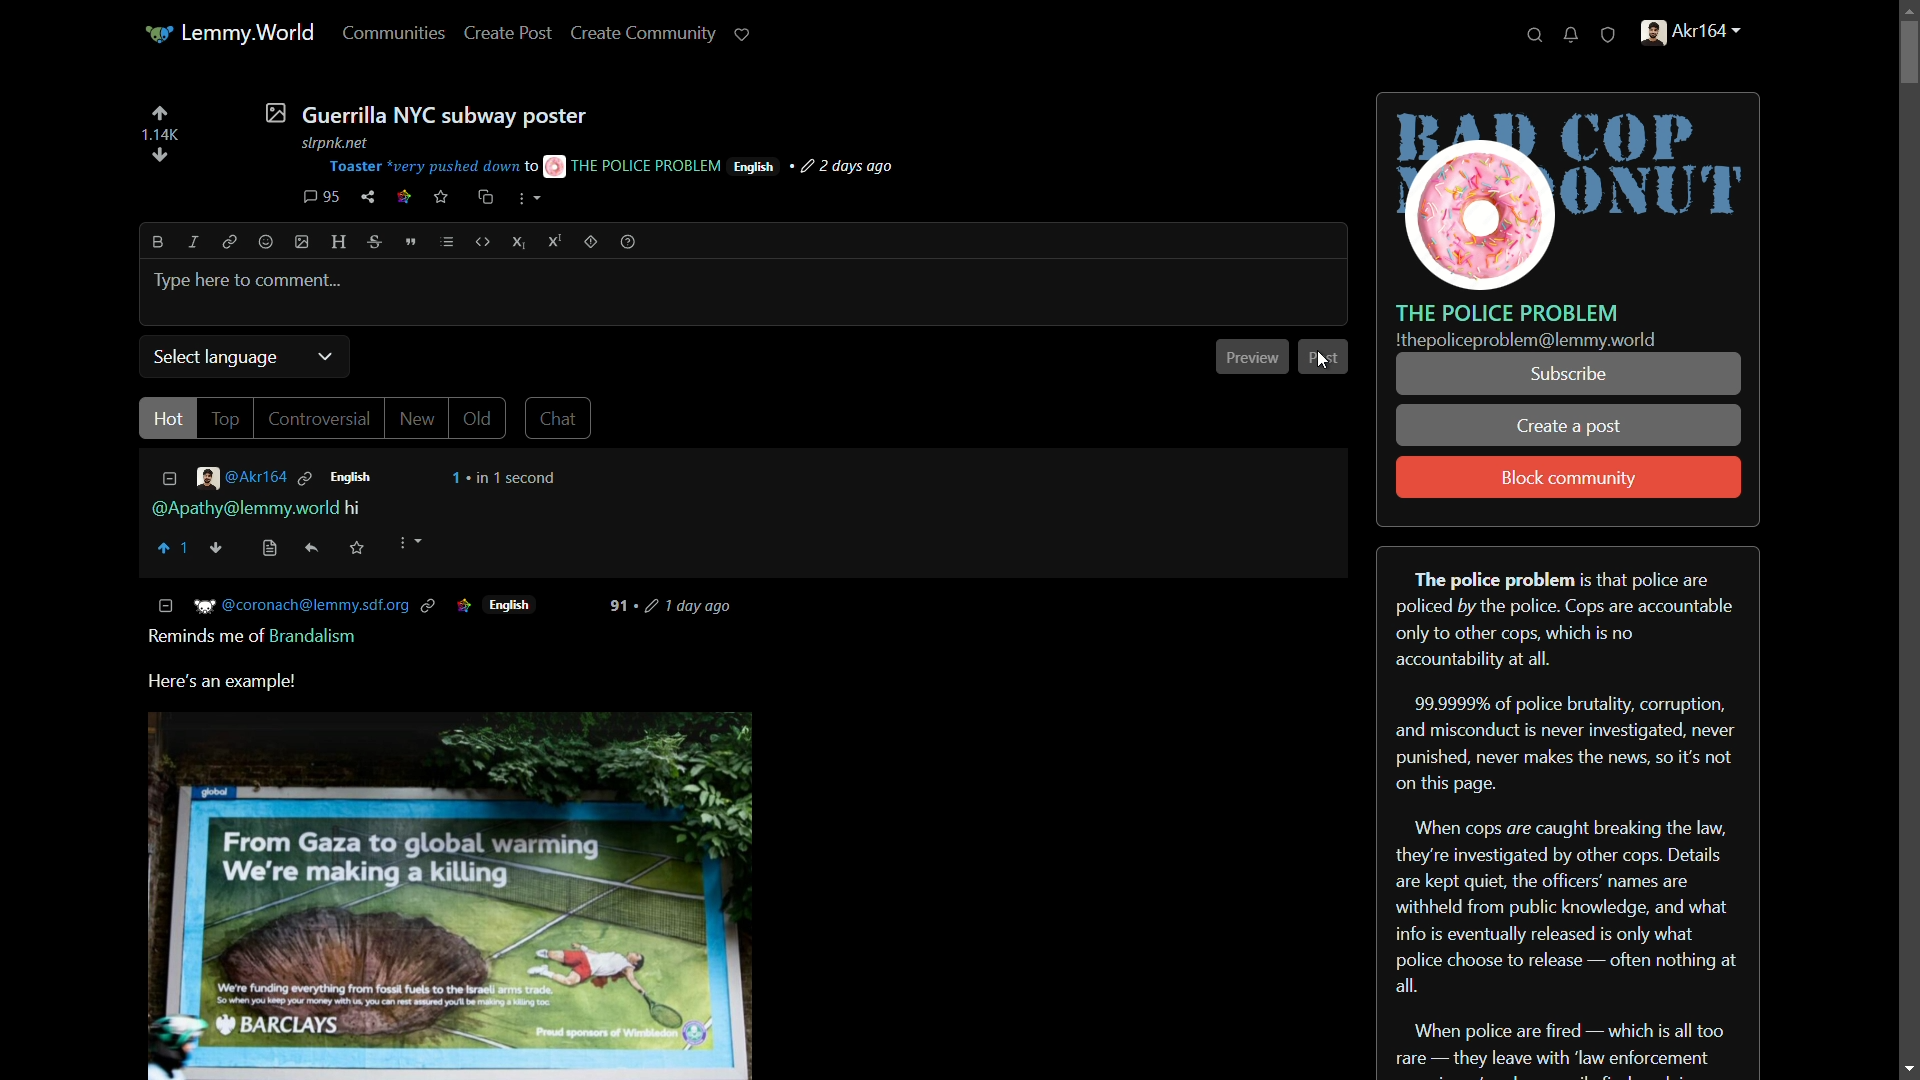 This screenshot has height=1080, width=1920. I want to click on strikethrough, so click(377, 243).